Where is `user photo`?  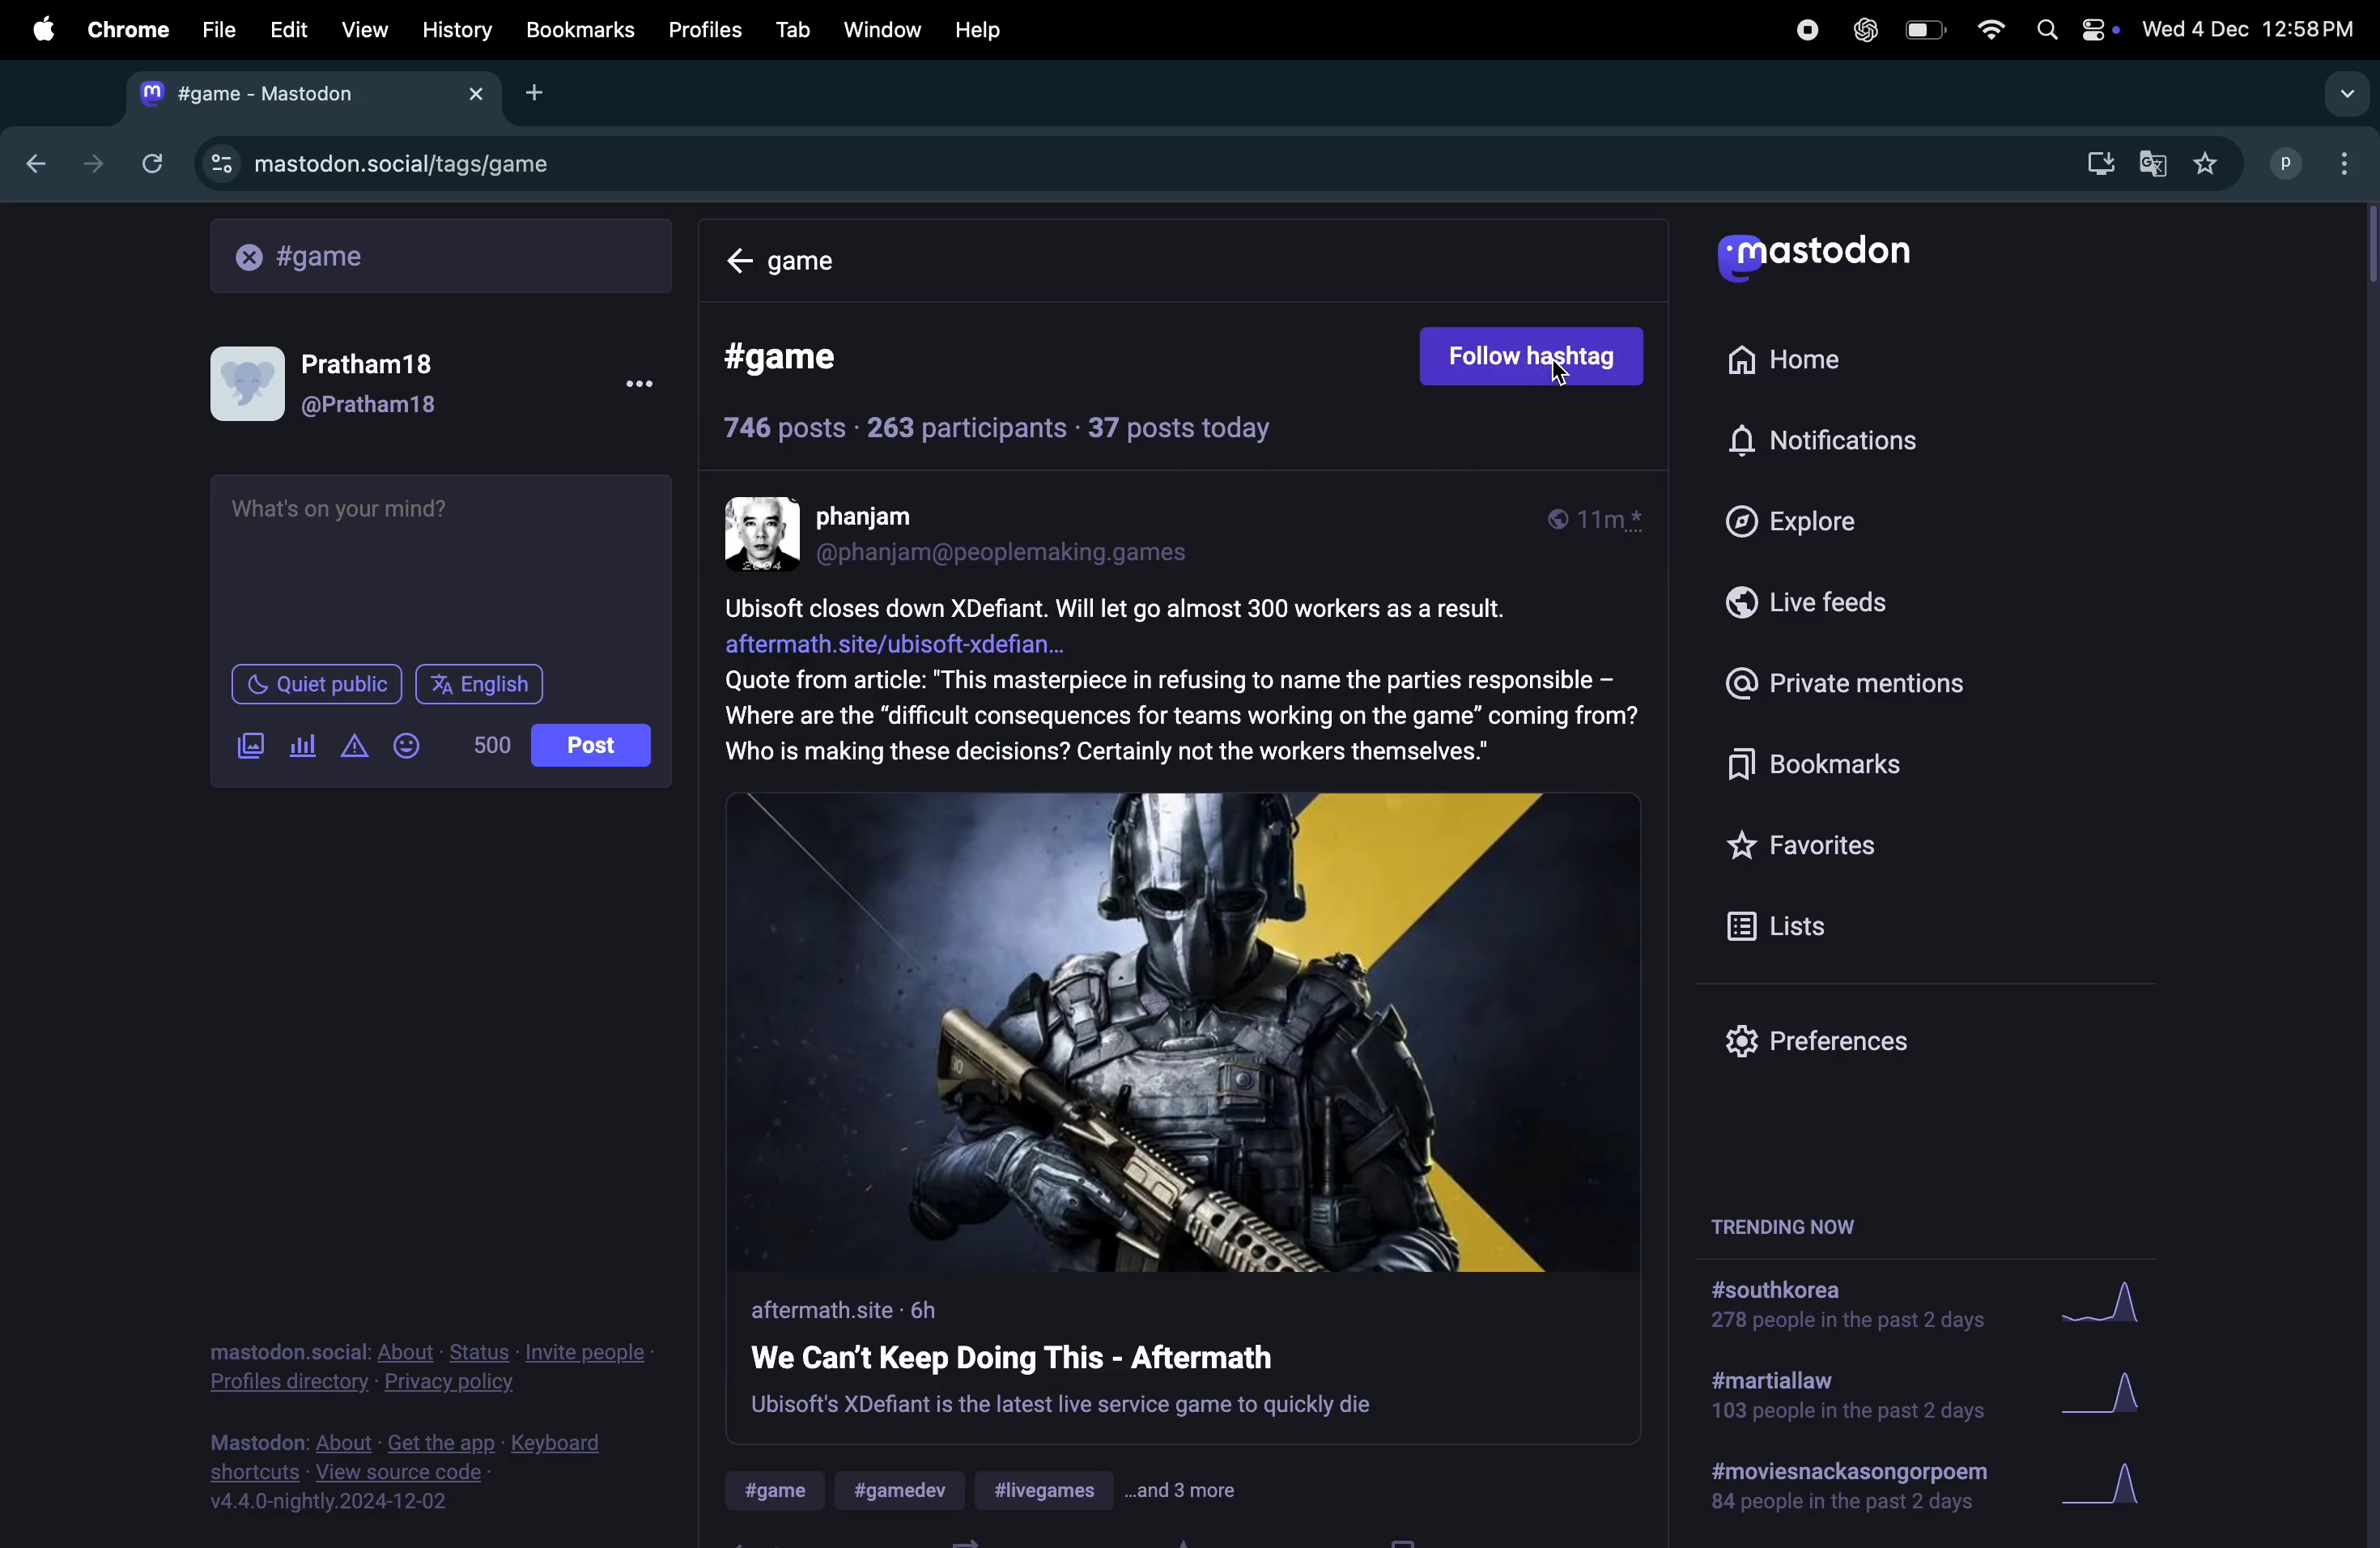 user photo is located at coordinates (765, 533).